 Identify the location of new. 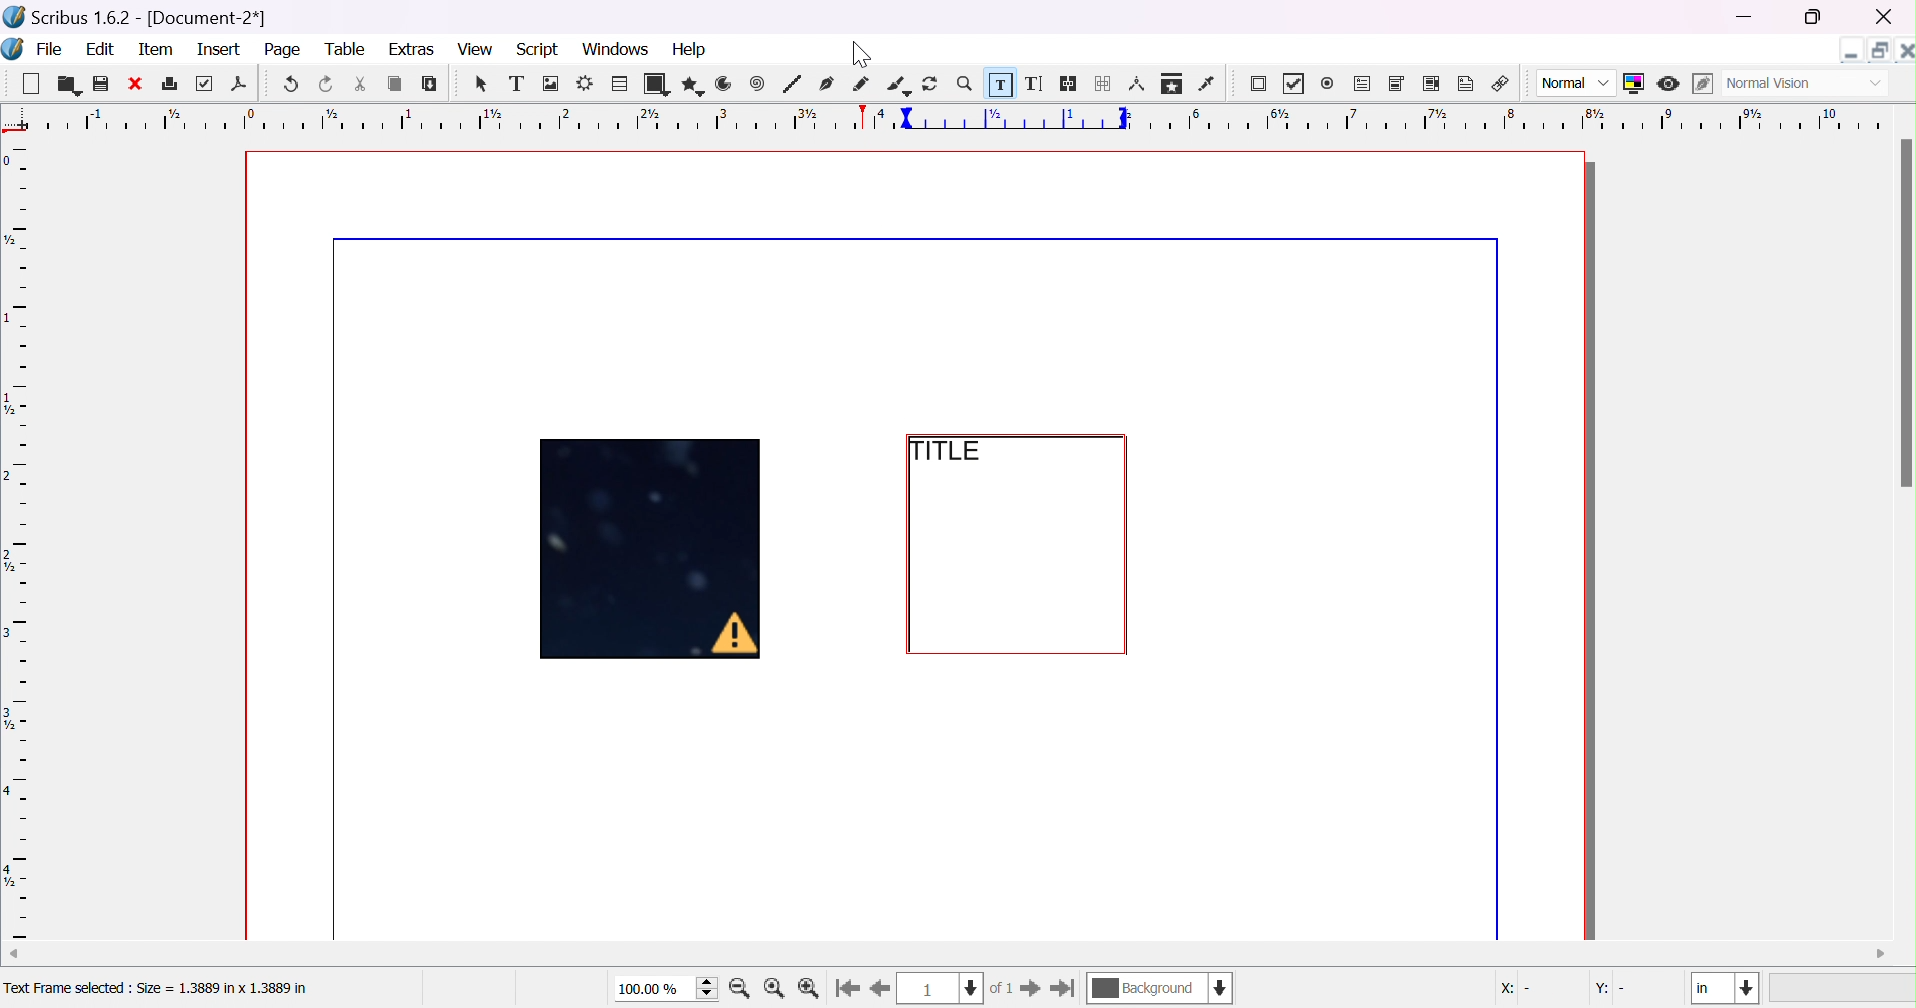
(28, 81).